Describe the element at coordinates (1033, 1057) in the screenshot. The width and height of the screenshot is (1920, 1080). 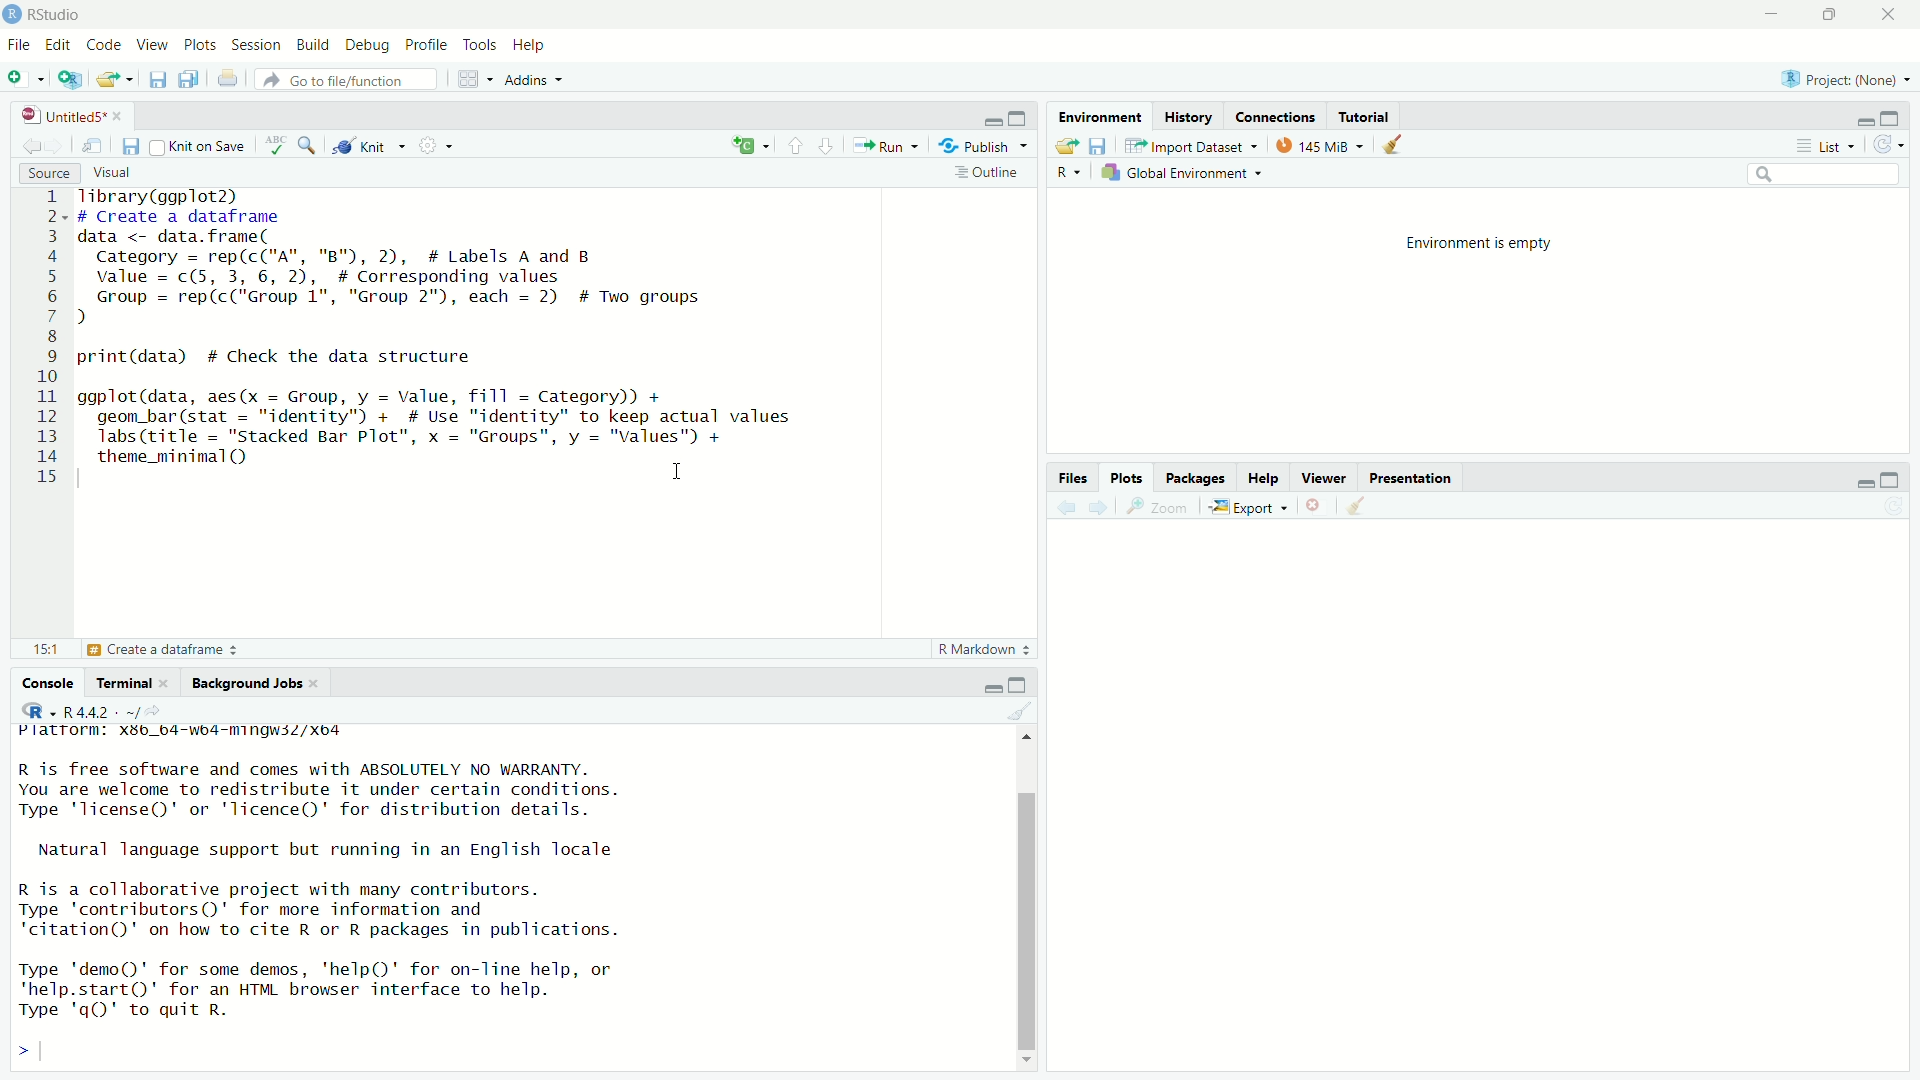
I see `Down` at that location.